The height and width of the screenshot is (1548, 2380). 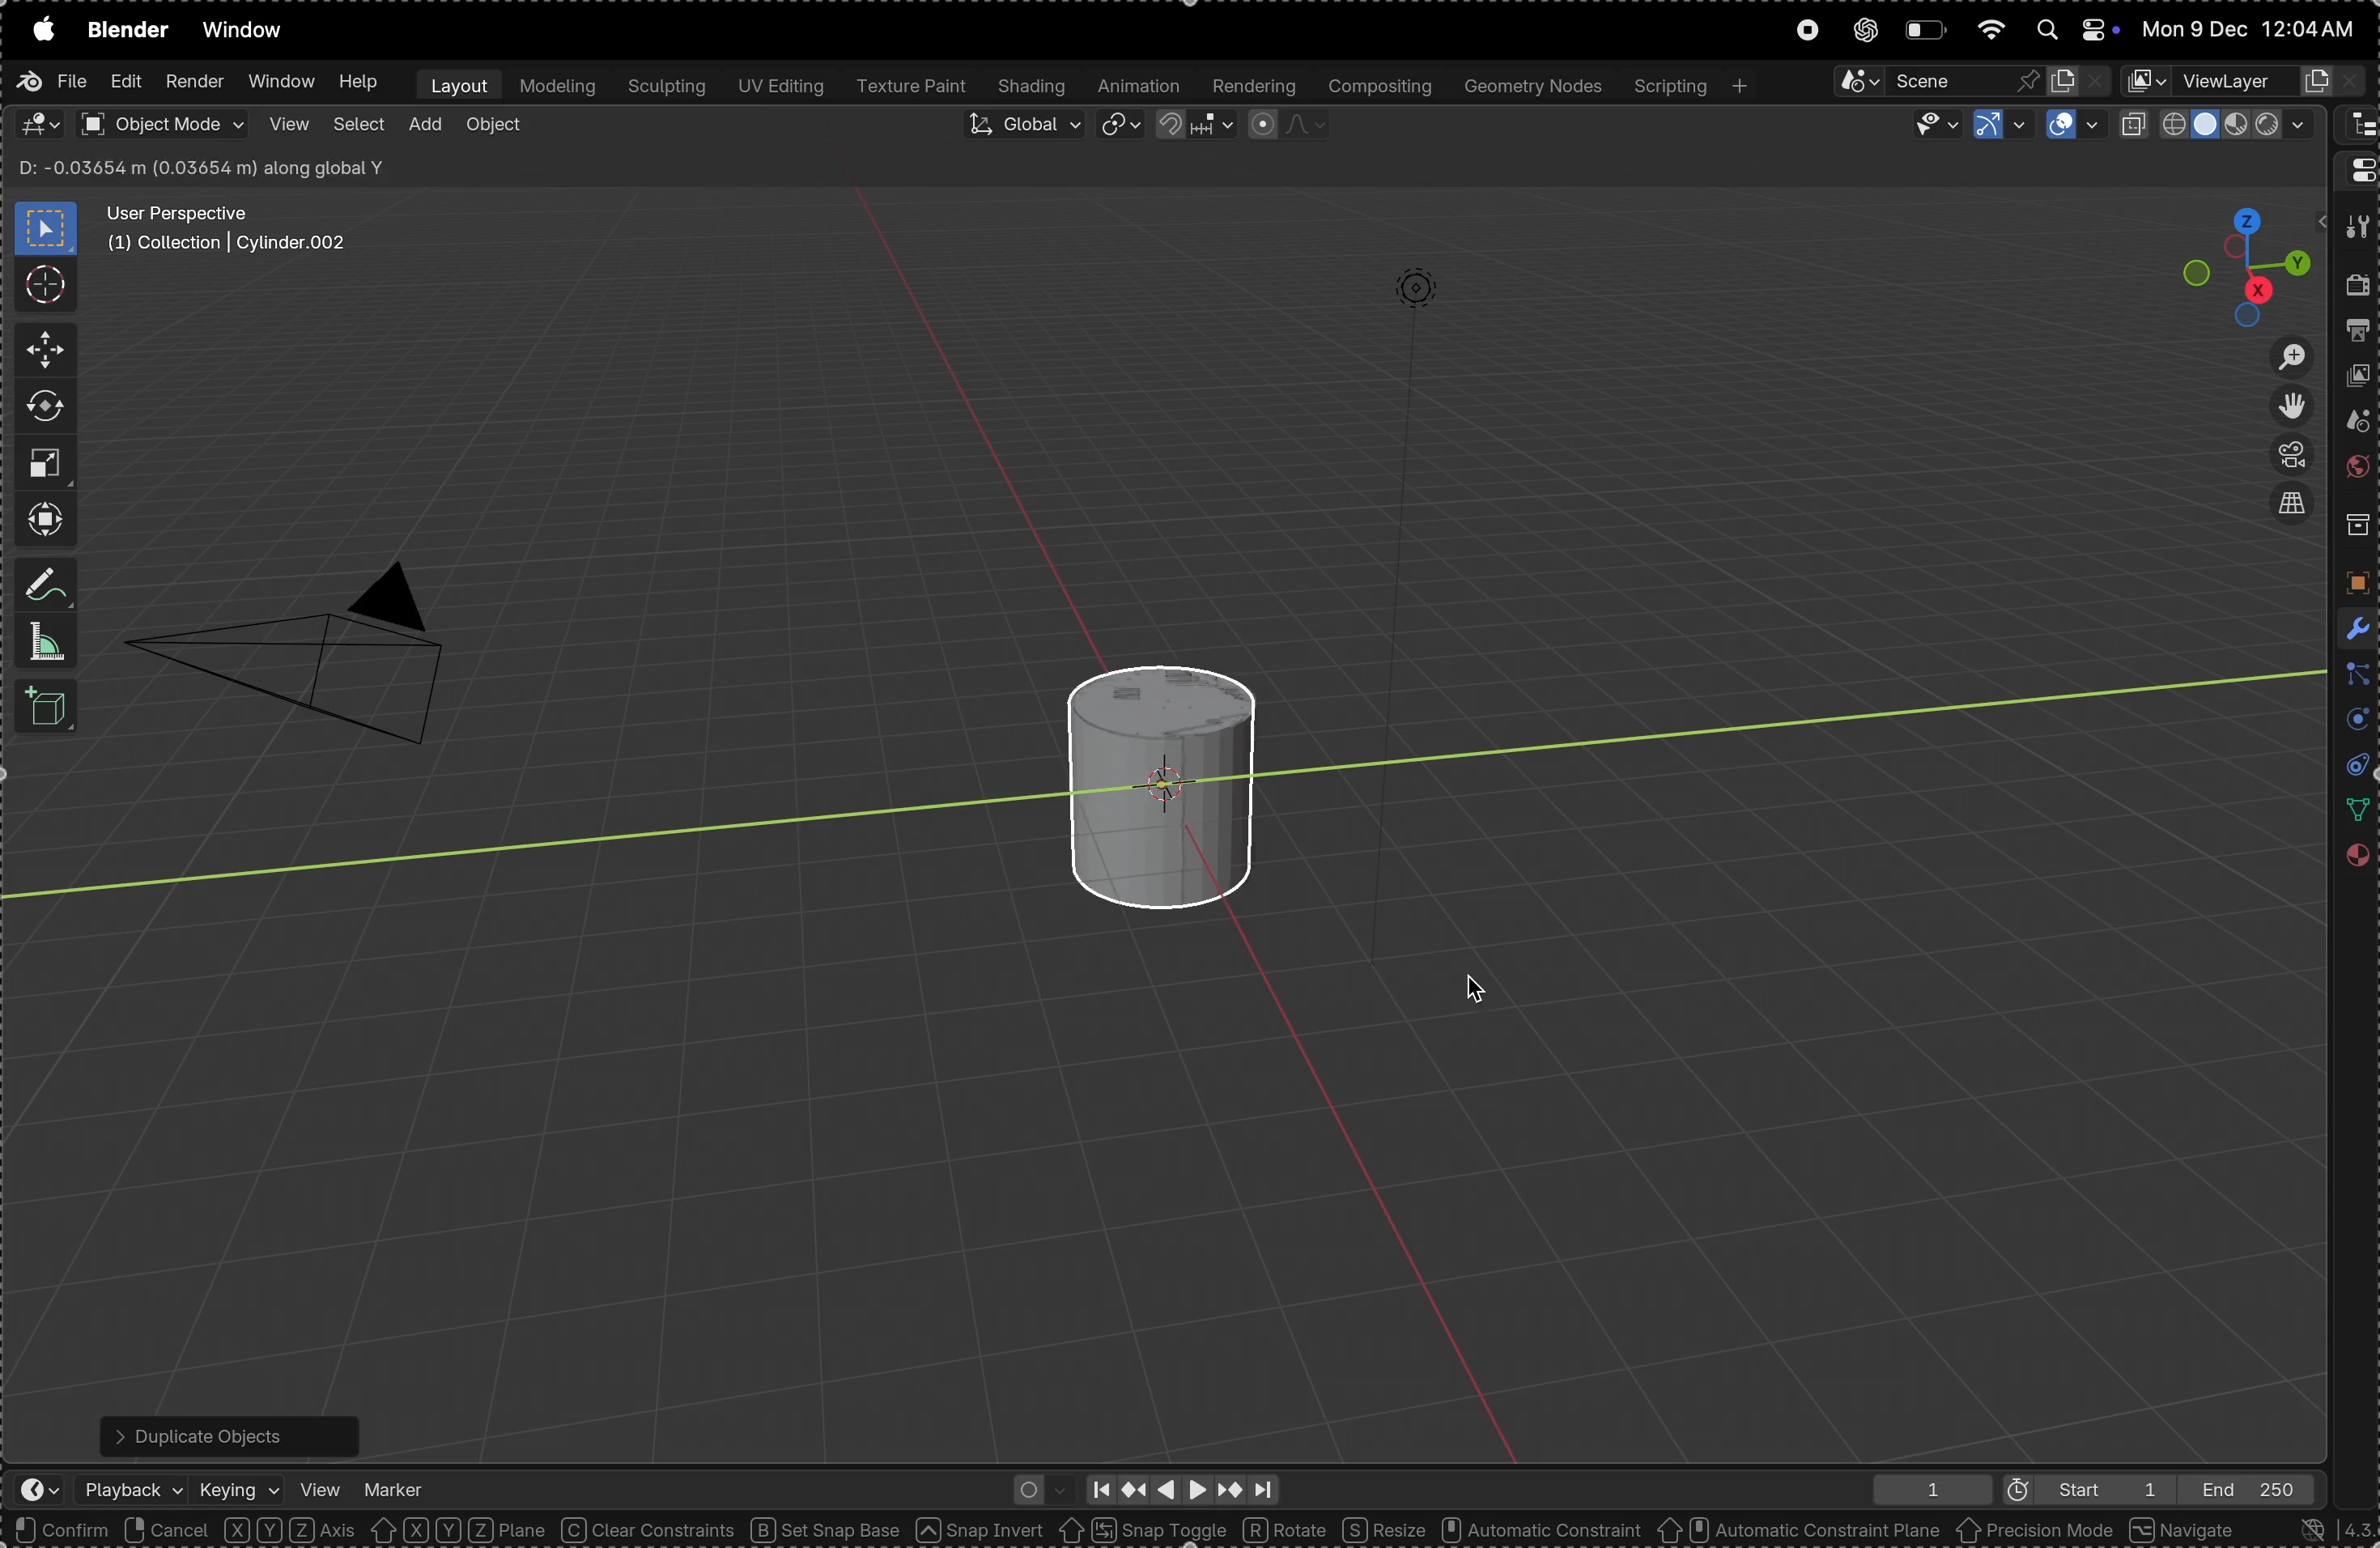 What do you see at coordinates (2036, 1533) in the screenshot?
I see `precision mode` at bounding box center [2036, 1533].